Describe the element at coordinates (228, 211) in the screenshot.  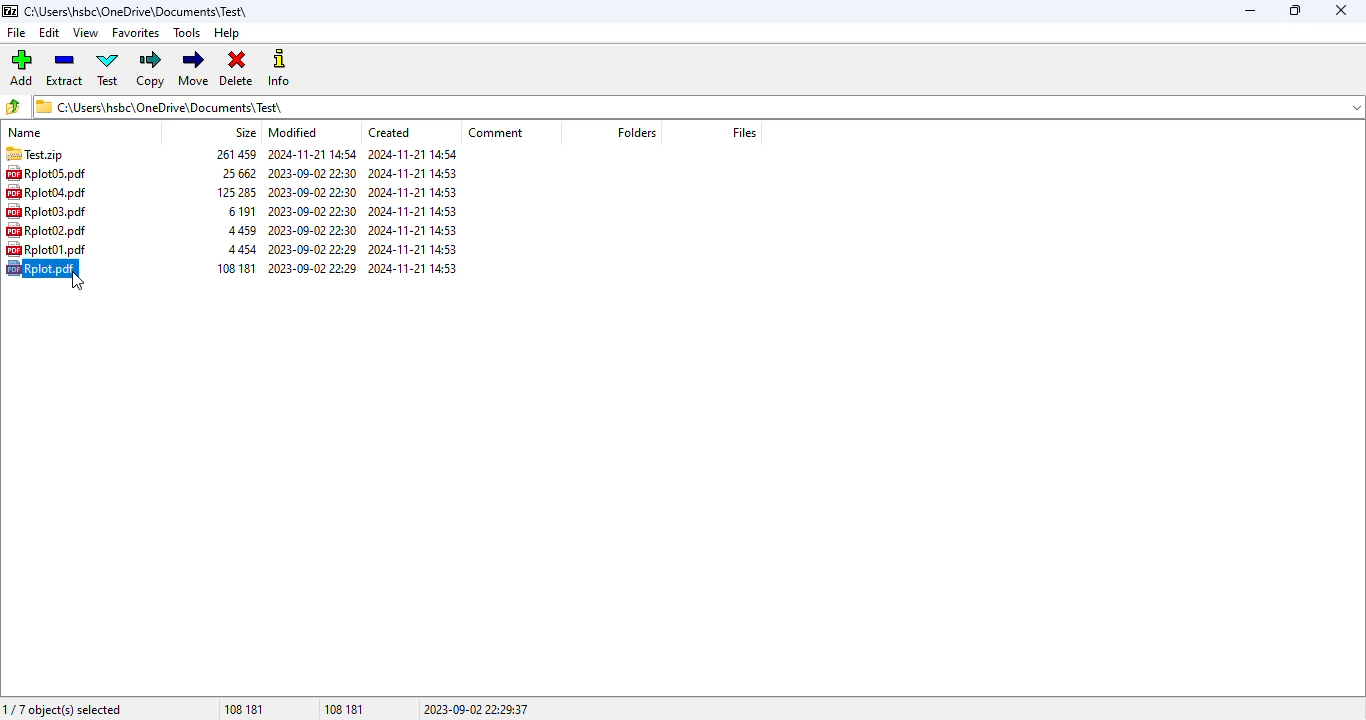
I see `6191` at that location.